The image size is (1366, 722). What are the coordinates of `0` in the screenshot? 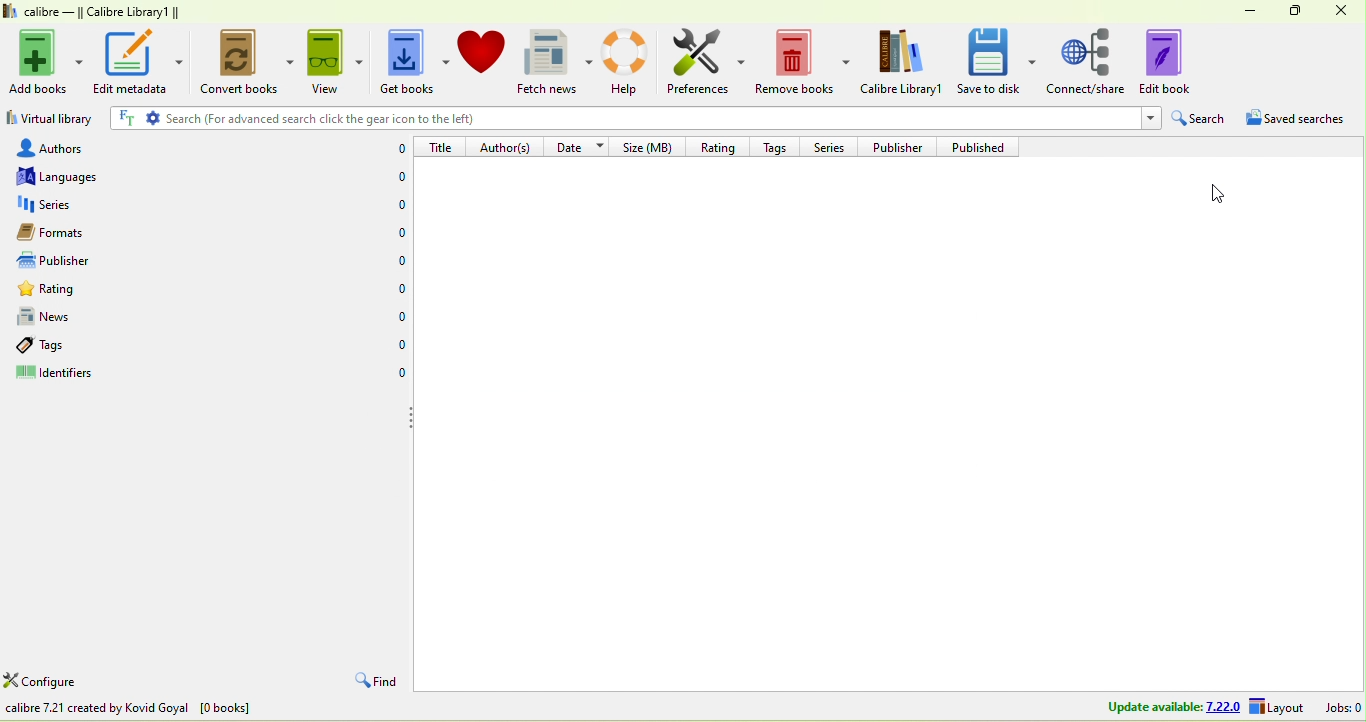 It's located at (395, 317).